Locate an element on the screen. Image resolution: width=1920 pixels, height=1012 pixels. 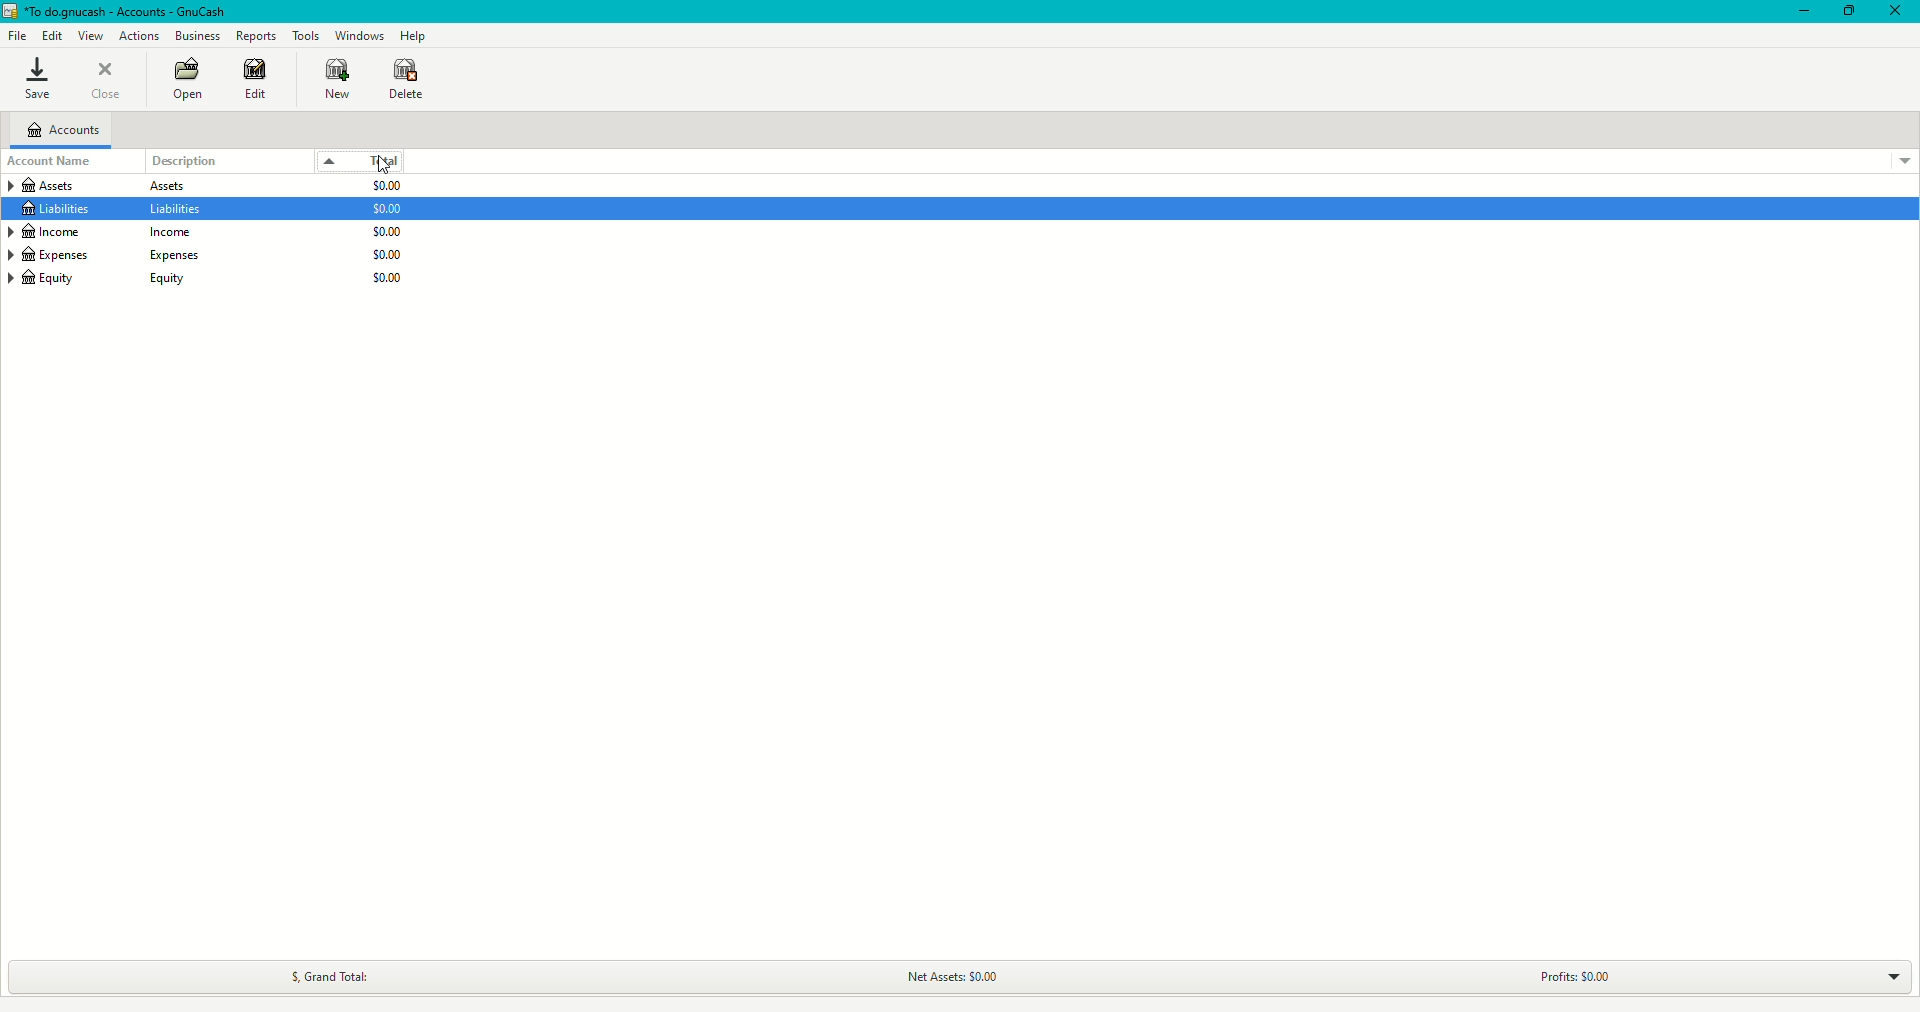
Mew is located at coordinates (333, 77).